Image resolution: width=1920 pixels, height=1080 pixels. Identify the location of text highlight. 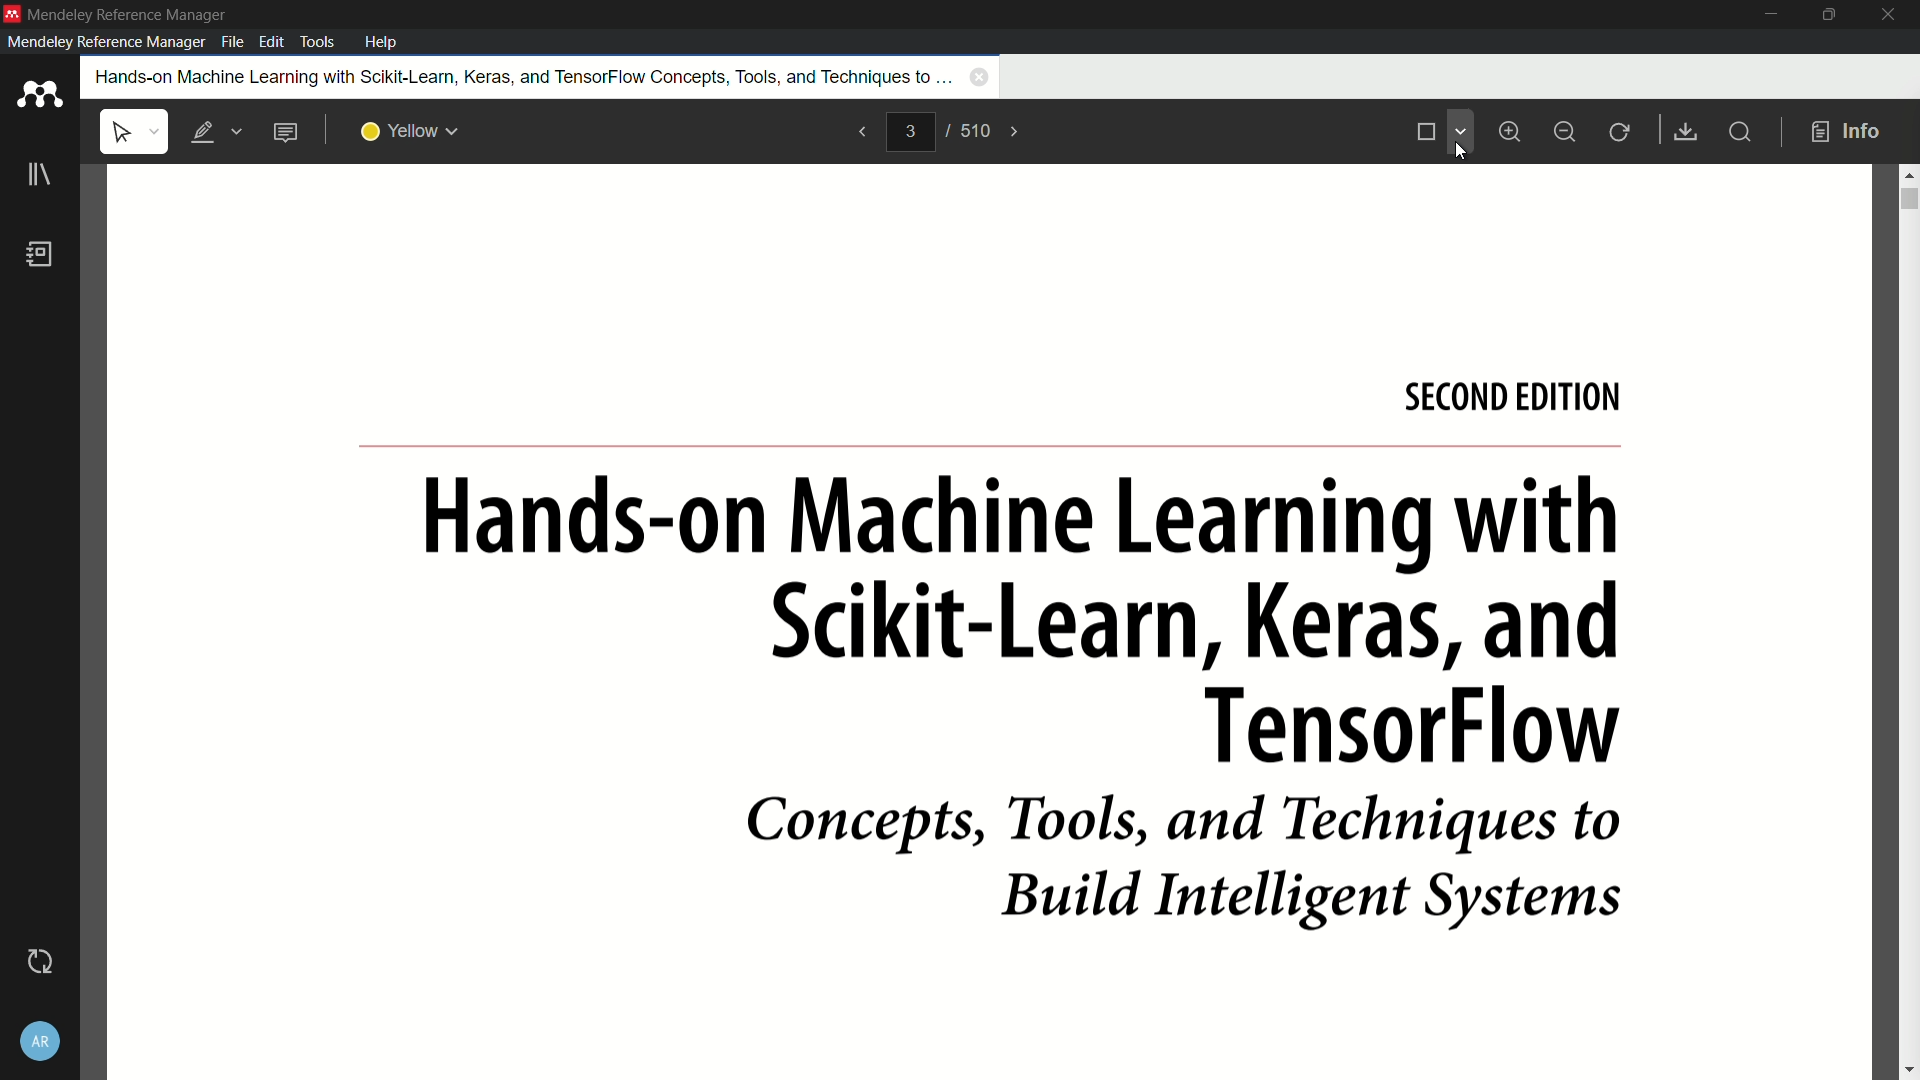
(214, 133).